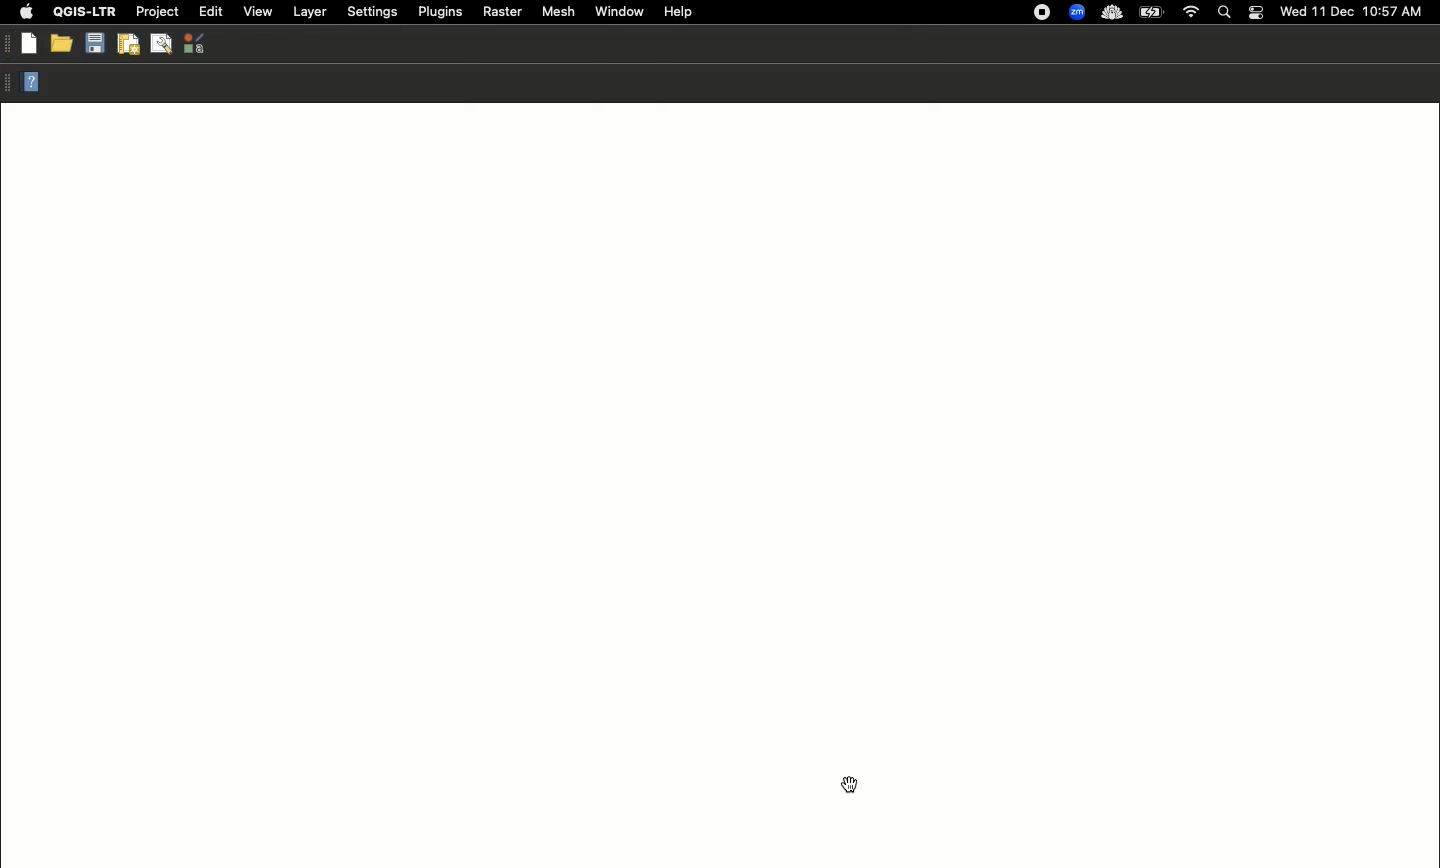 This screenshot has width=1440, height=868. Describe the element at coordinates (559, 13) in the screenshot. I see `Mesh` at that location.